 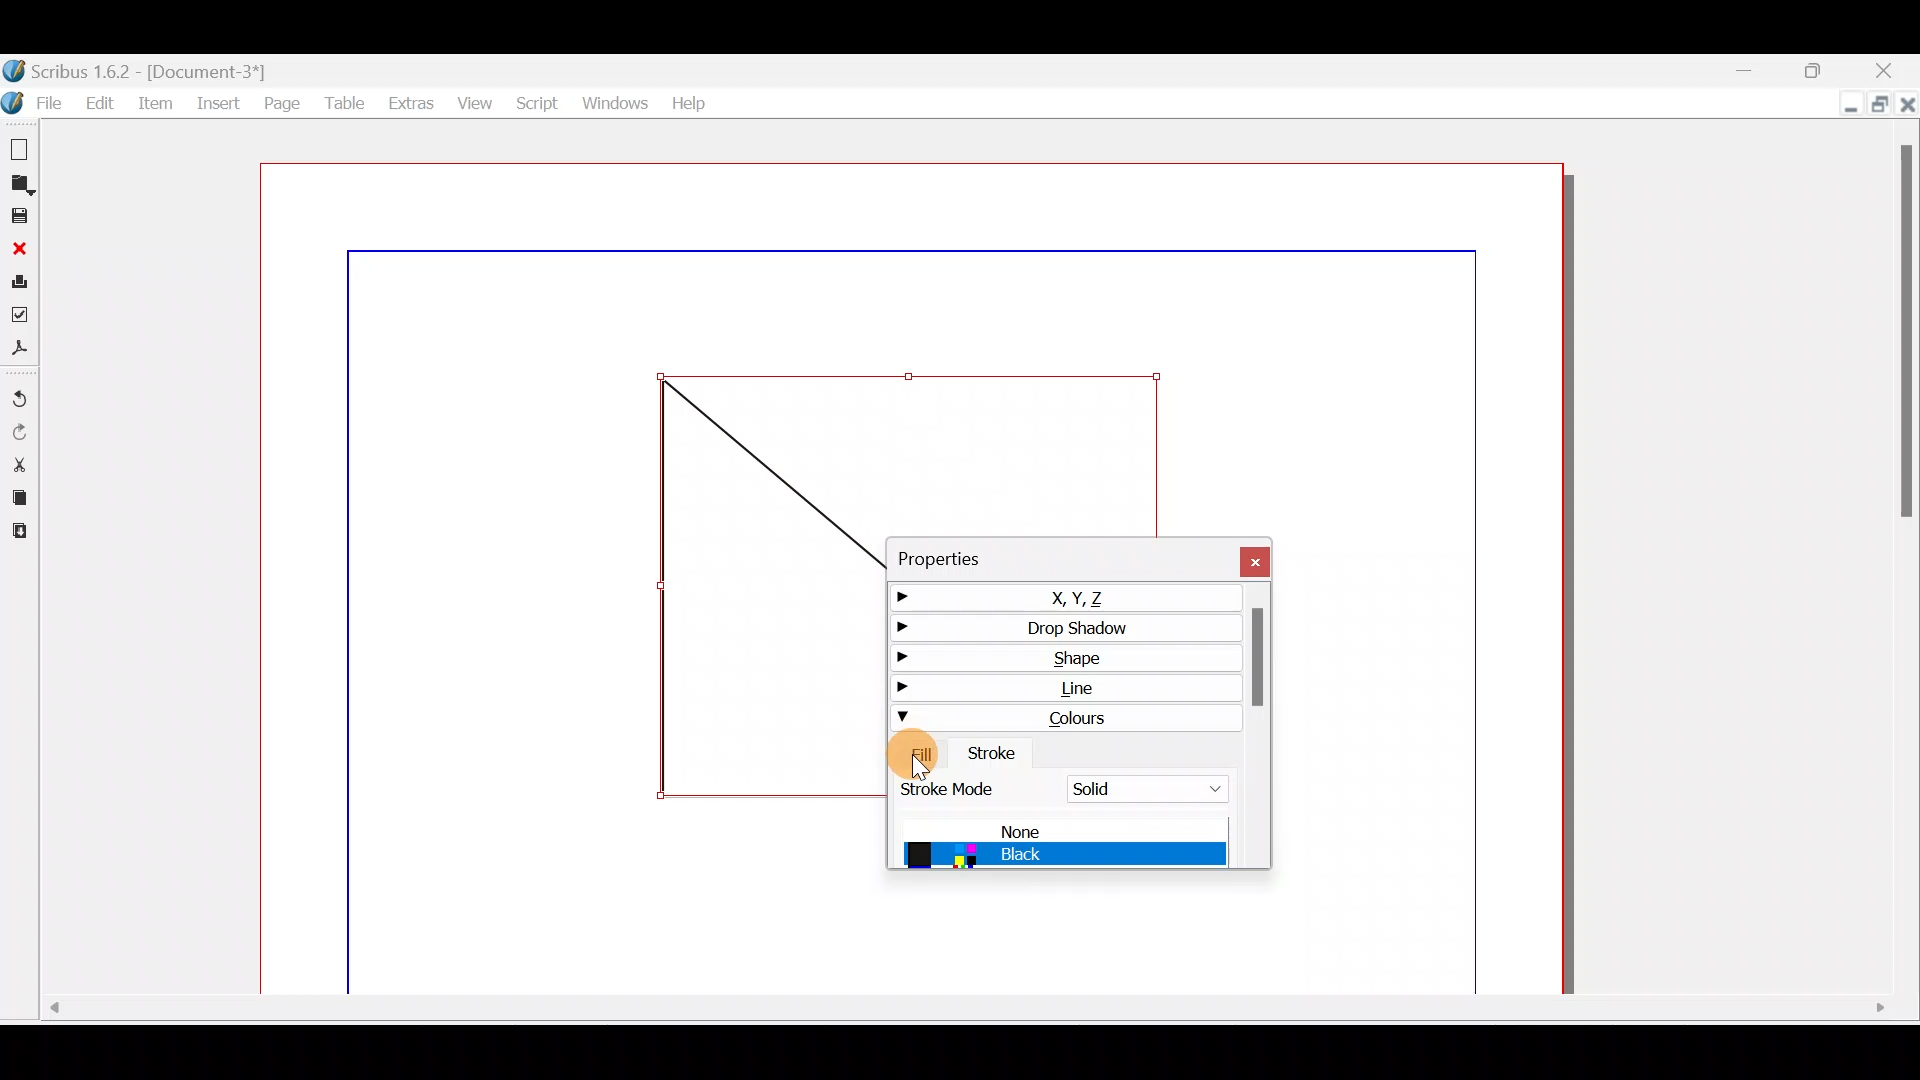 I want to click on Scroll bar, so click(x=958, y=1013).